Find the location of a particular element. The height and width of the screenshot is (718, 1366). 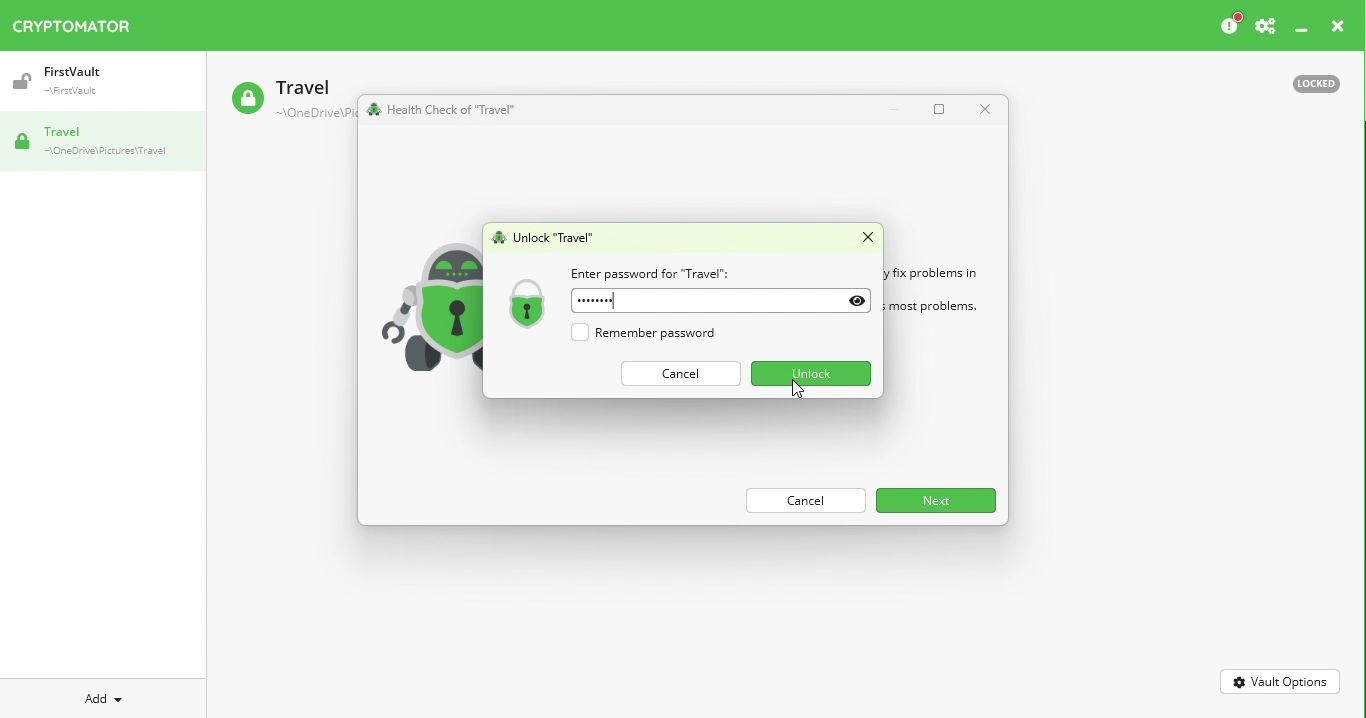

hidden password is located at coordinates (595, 301).